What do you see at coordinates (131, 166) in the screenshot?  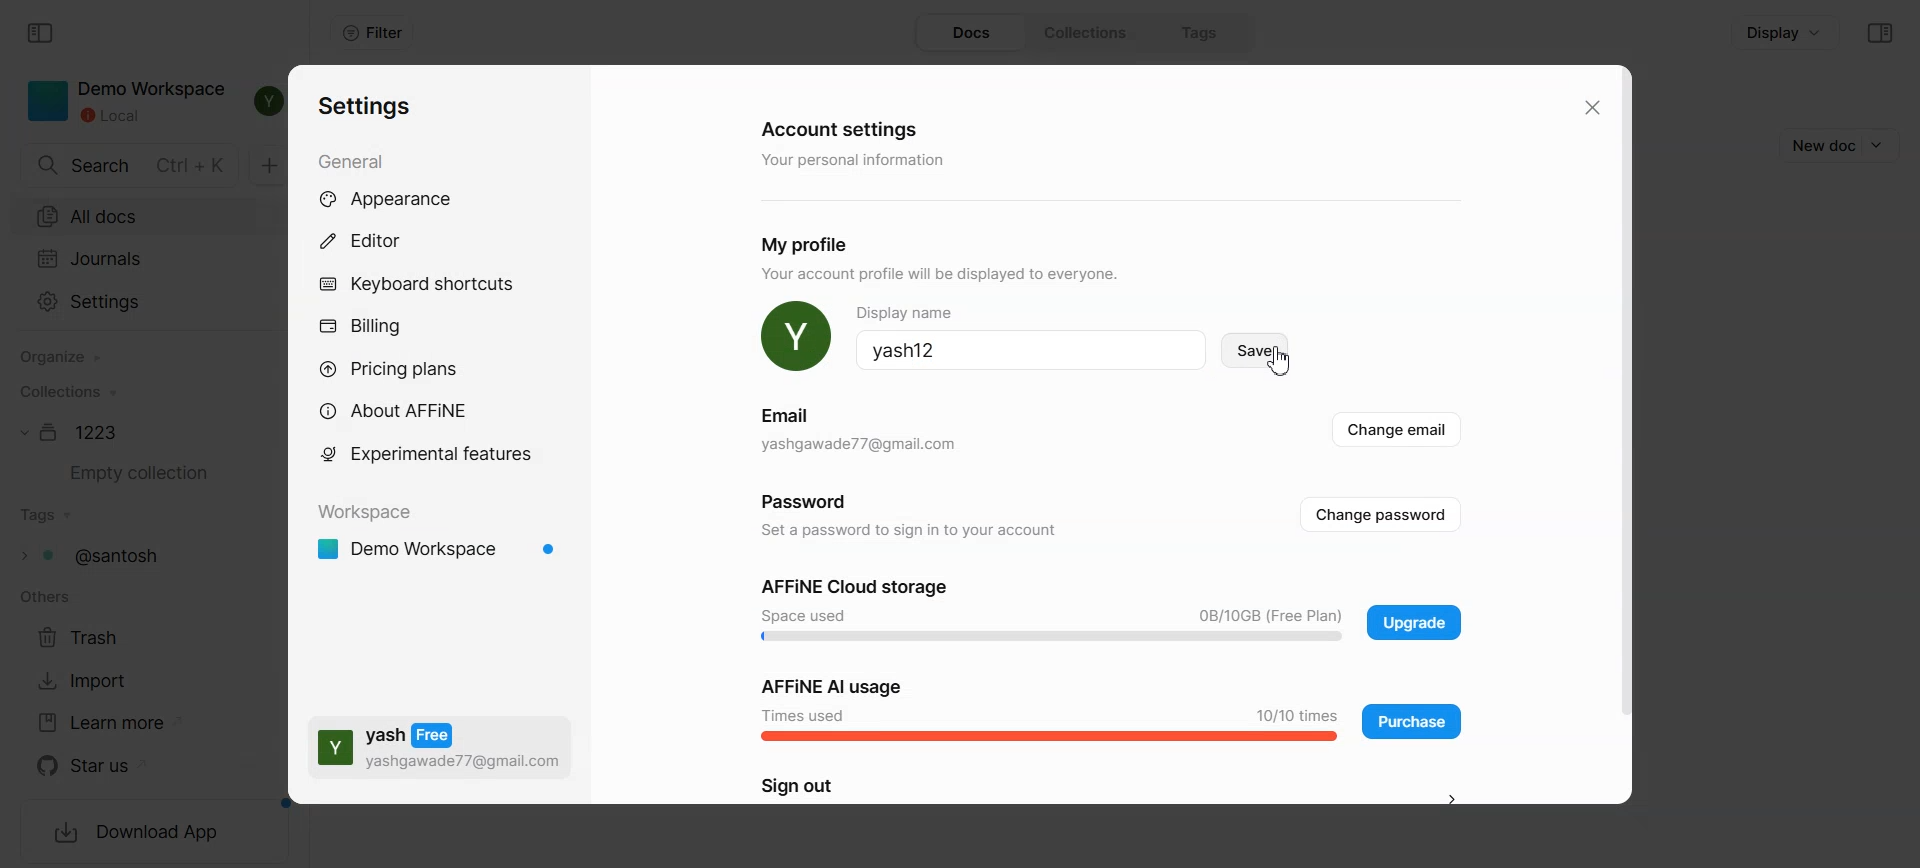 I see `Search doc` at bounding box center [131, 166].